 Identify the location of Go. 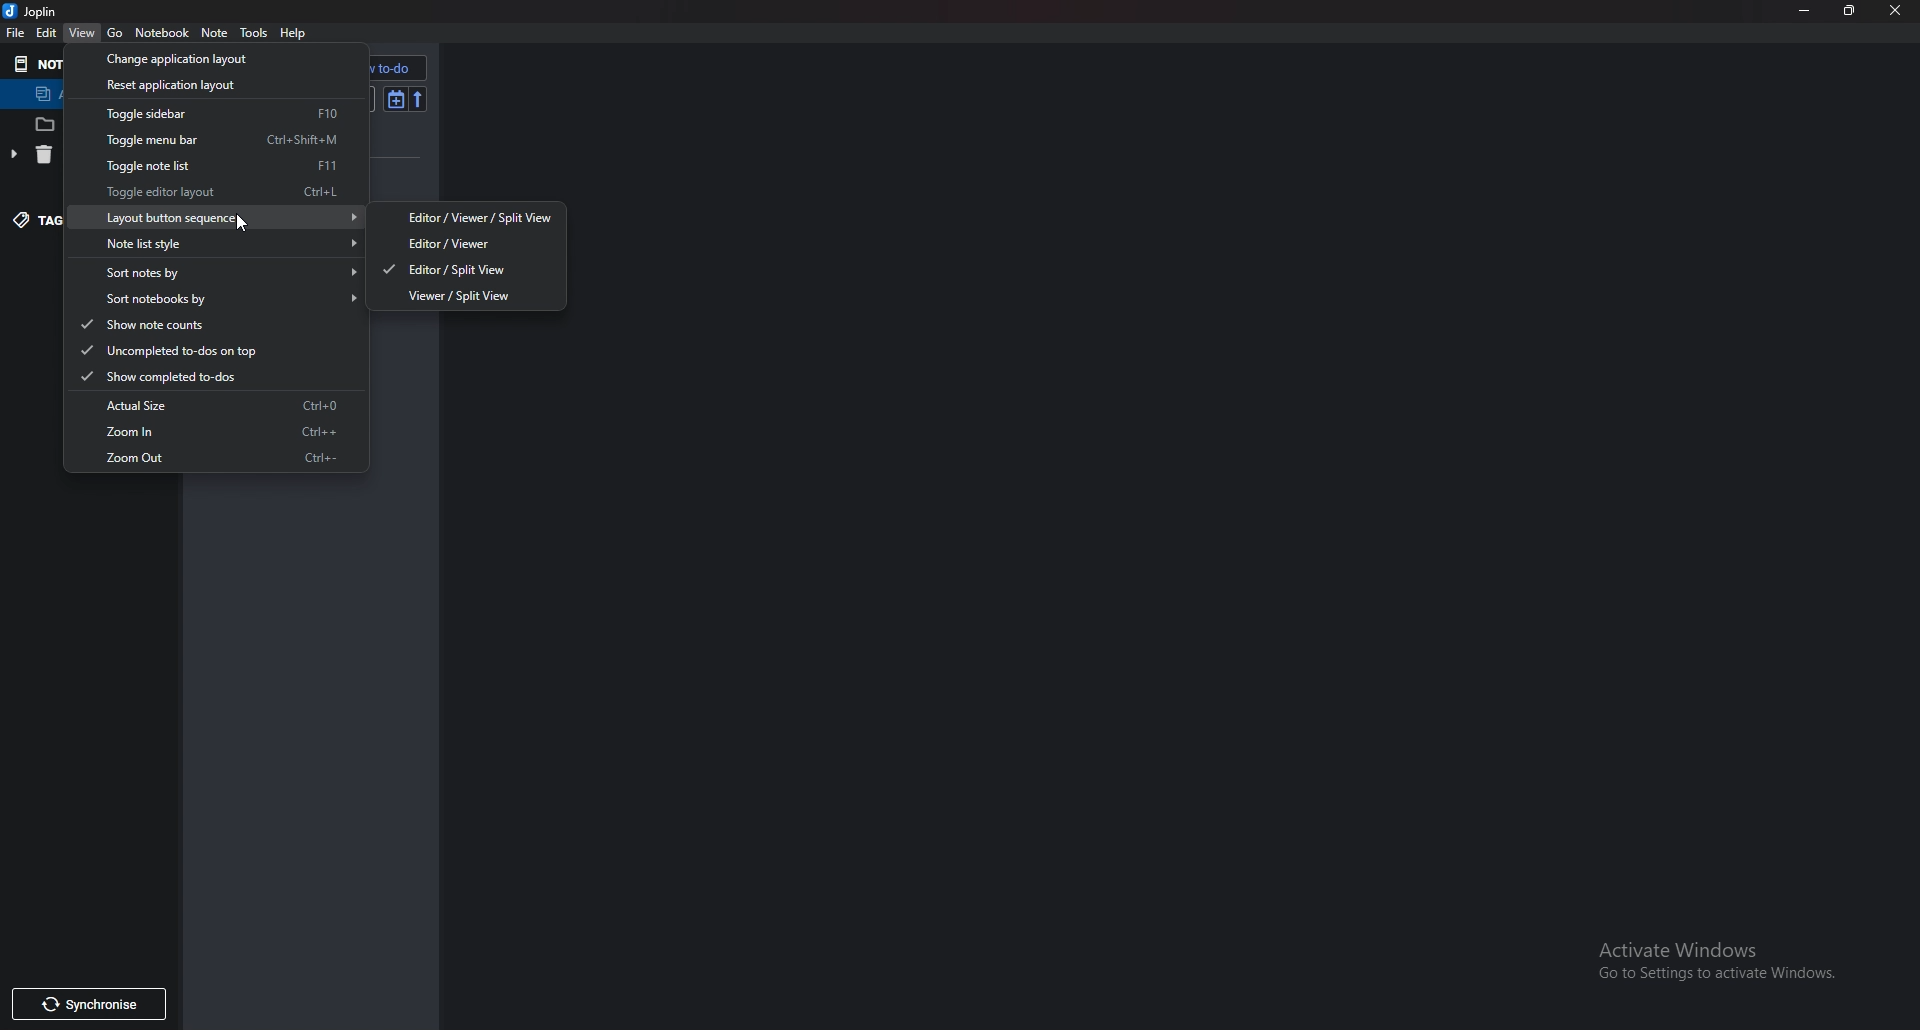
(116, 33).